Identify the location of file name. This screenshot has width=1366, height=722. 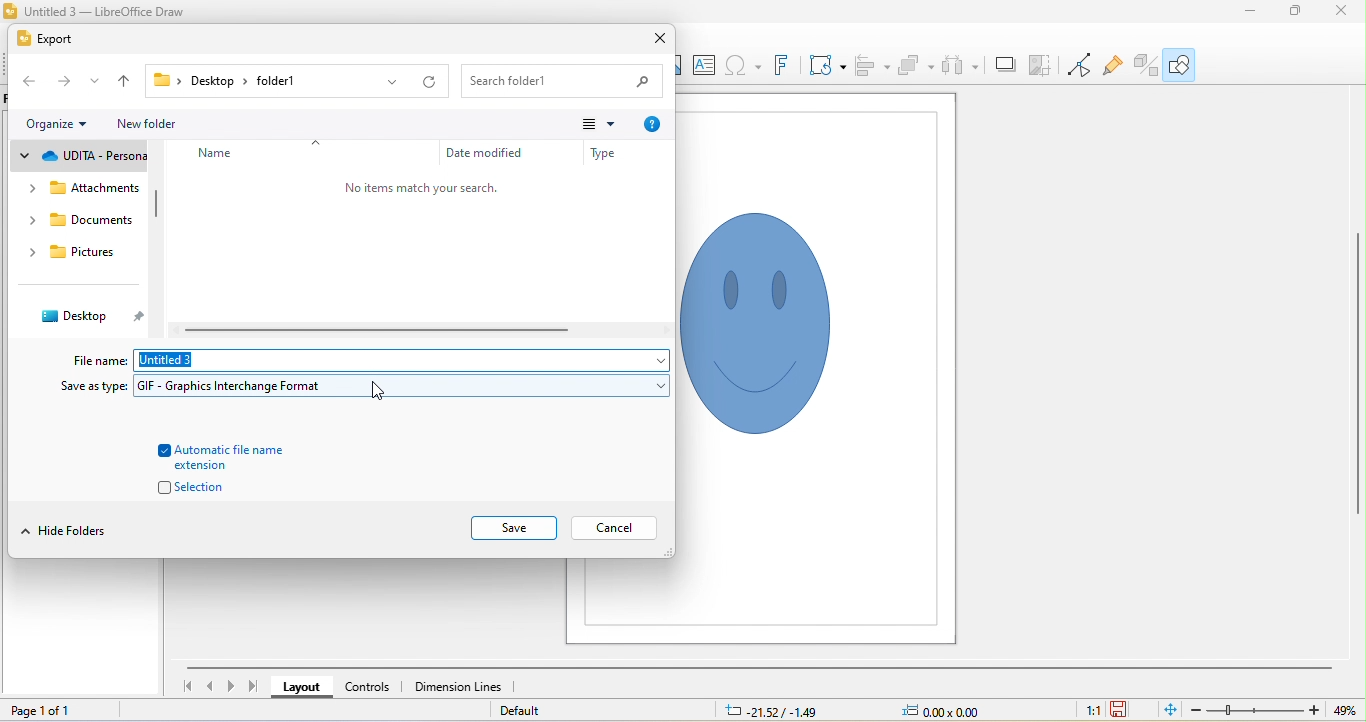
(100, 360).